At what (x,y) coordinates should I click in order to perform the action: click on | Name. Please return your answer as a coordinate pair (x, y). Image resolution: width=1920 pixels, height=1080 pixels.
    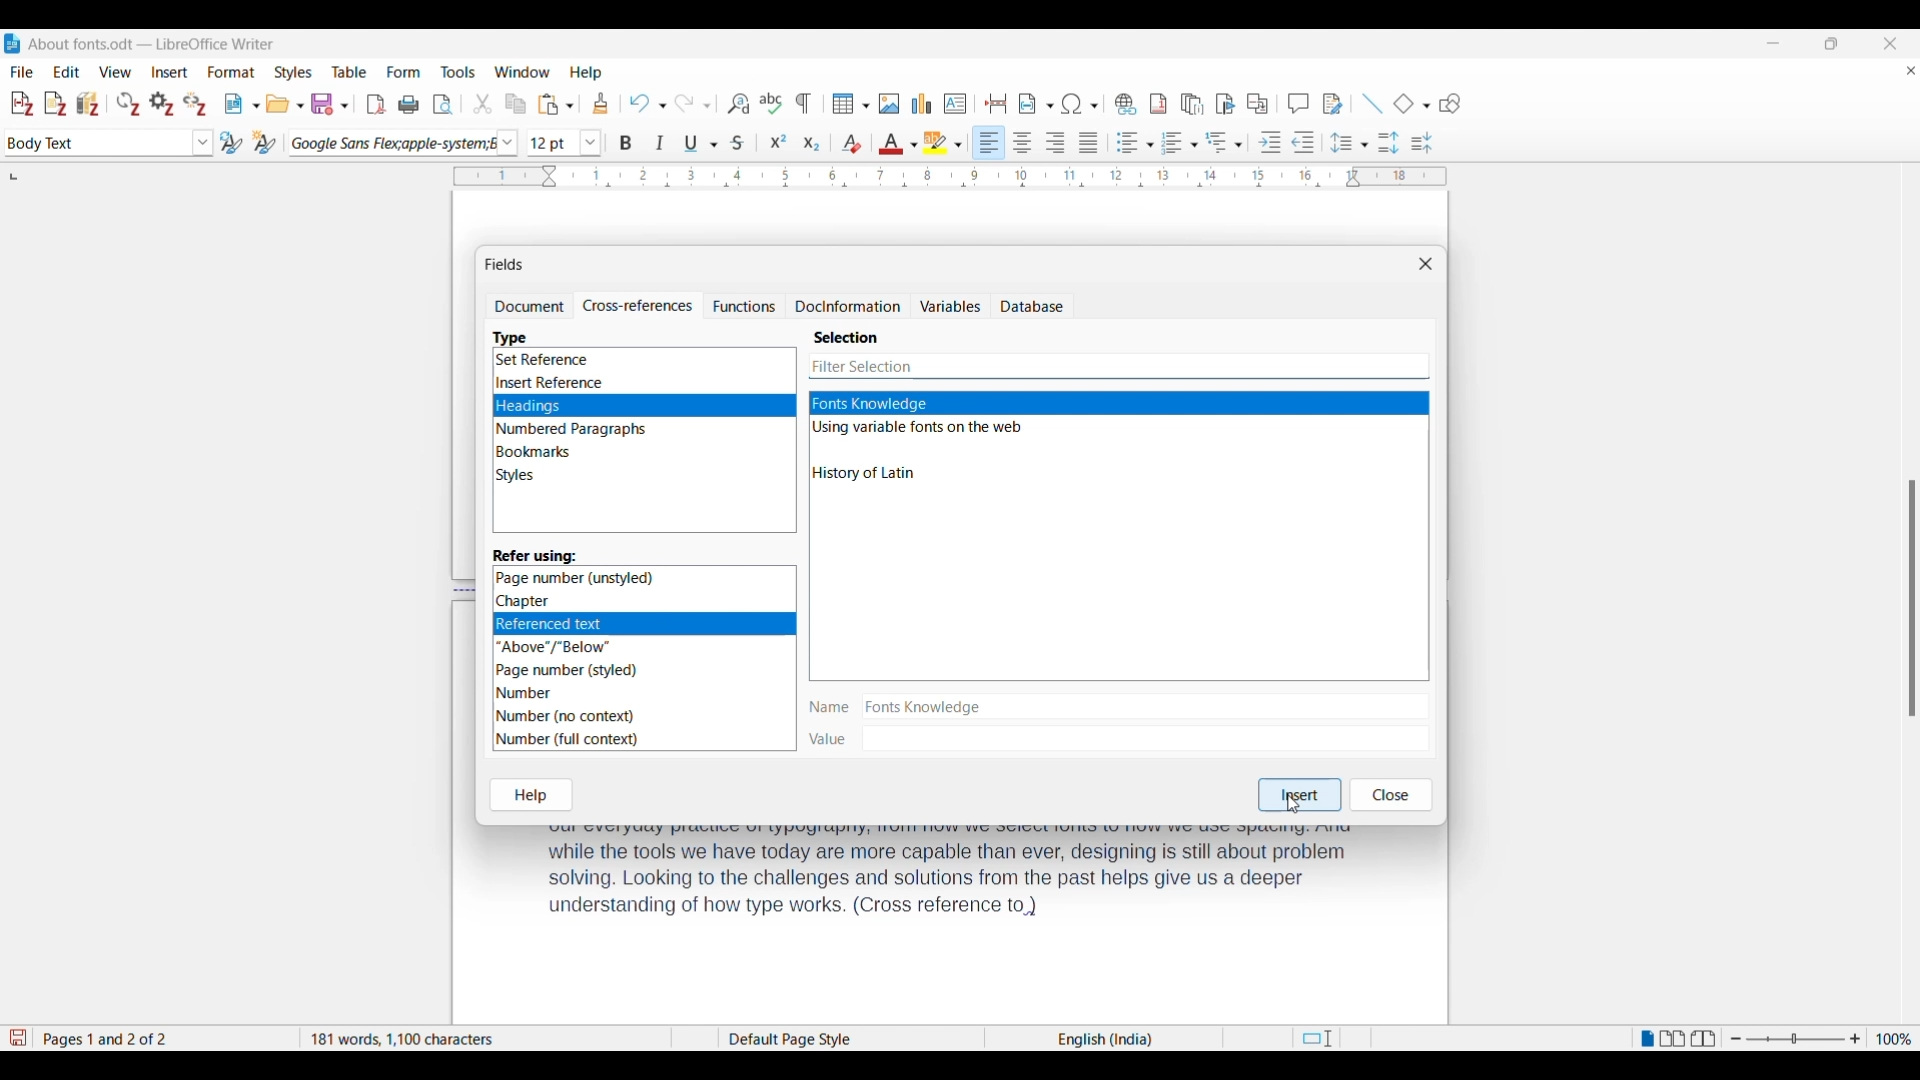
    Looking at the image, I should click on (827, 708).